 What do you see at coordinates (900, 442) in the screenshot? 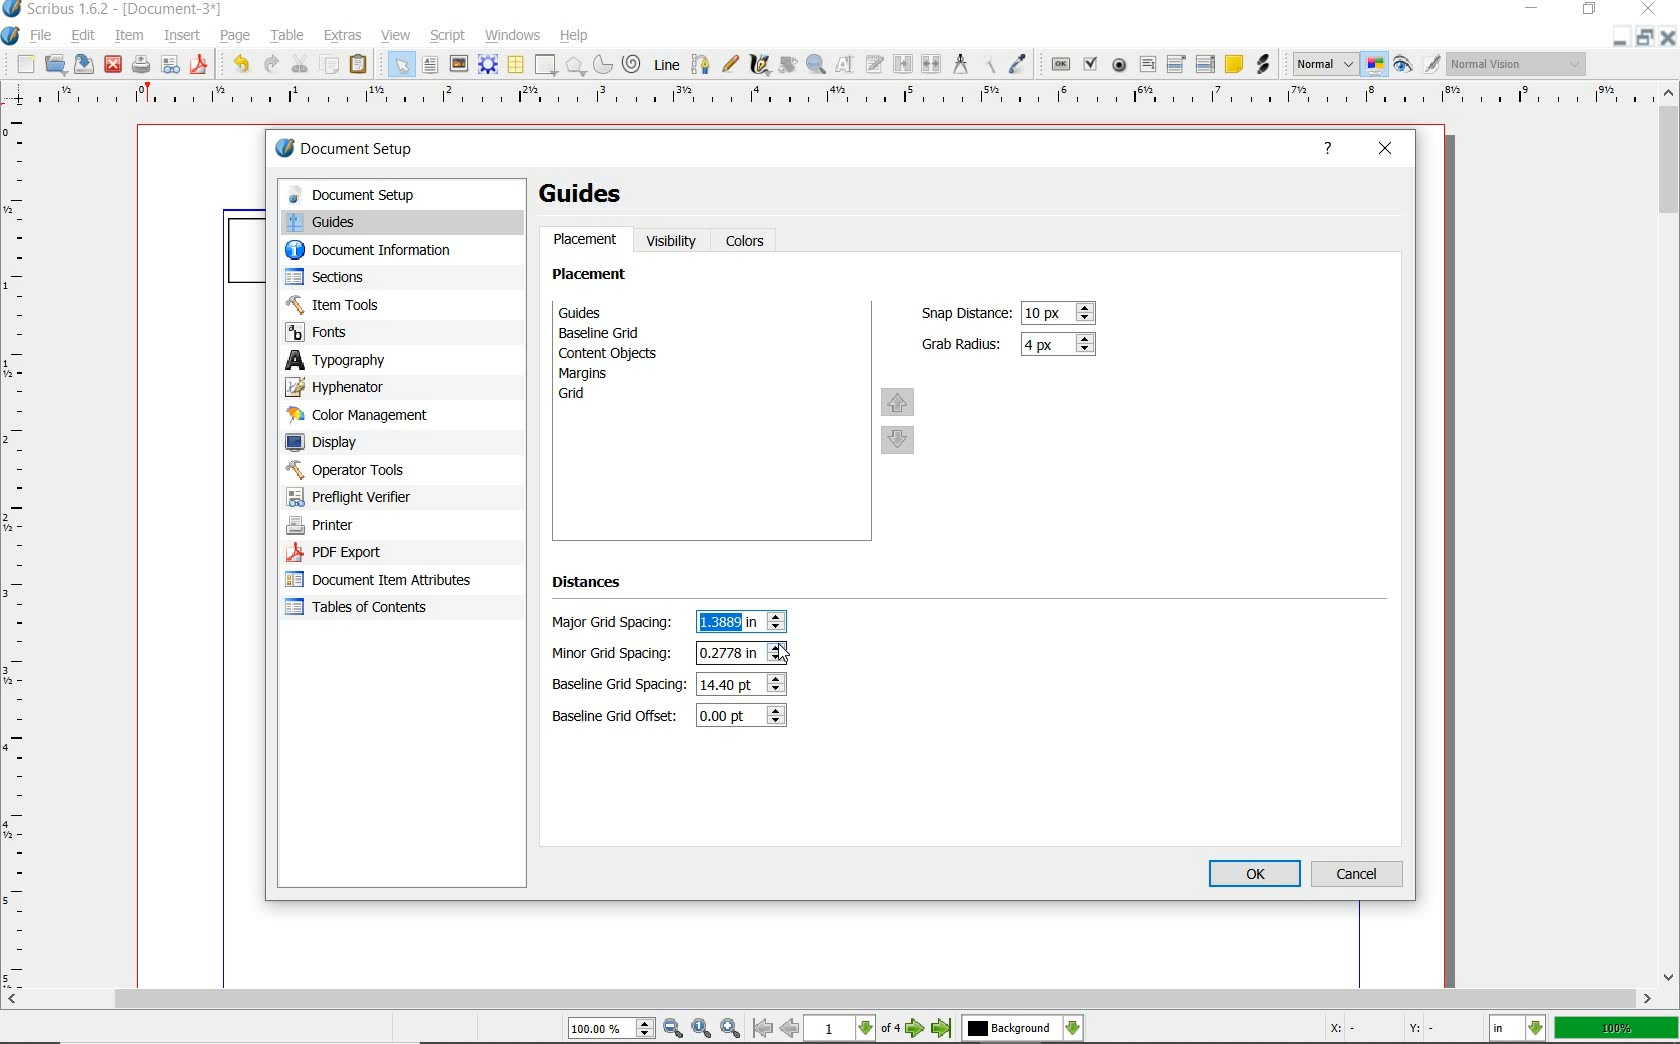
I see `move down` at bounding box center [900, 442].